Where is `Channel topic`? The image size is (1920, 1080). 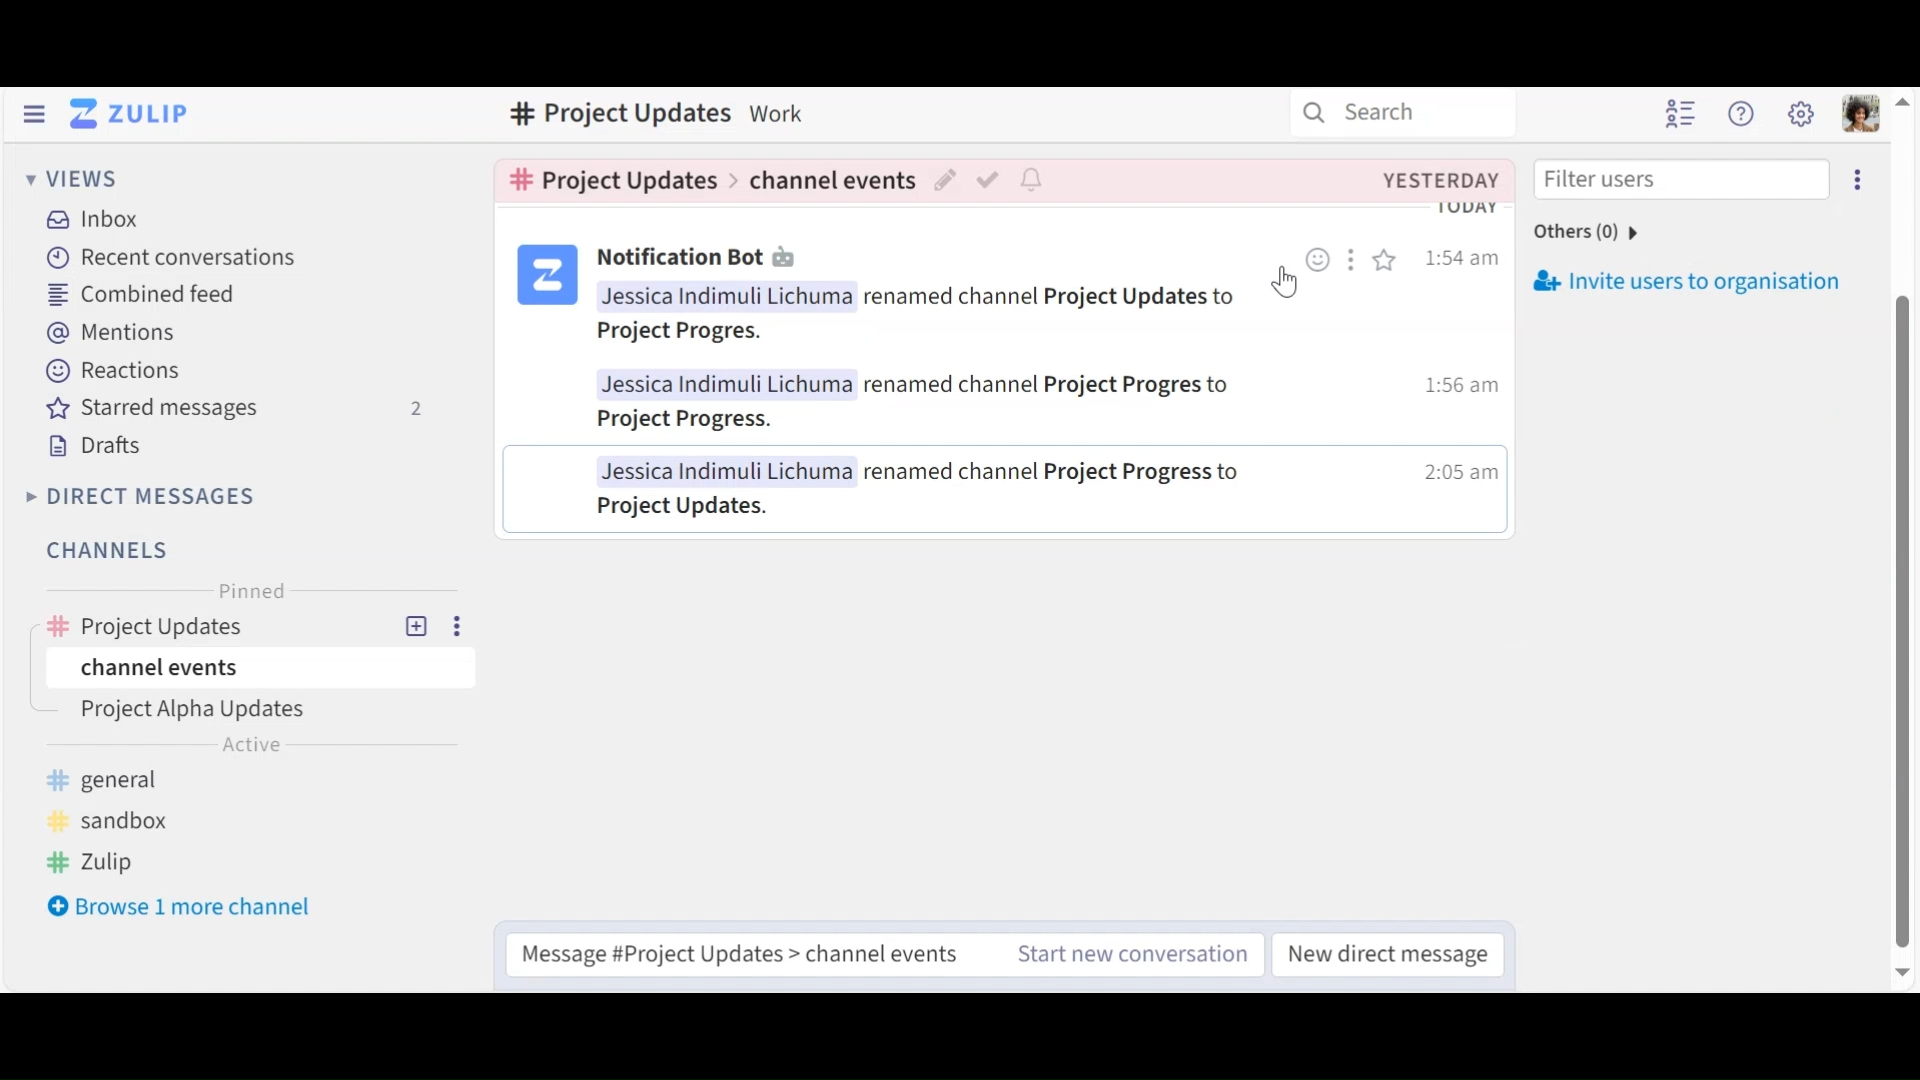
Channel topic is located at coordinates (610, 115).